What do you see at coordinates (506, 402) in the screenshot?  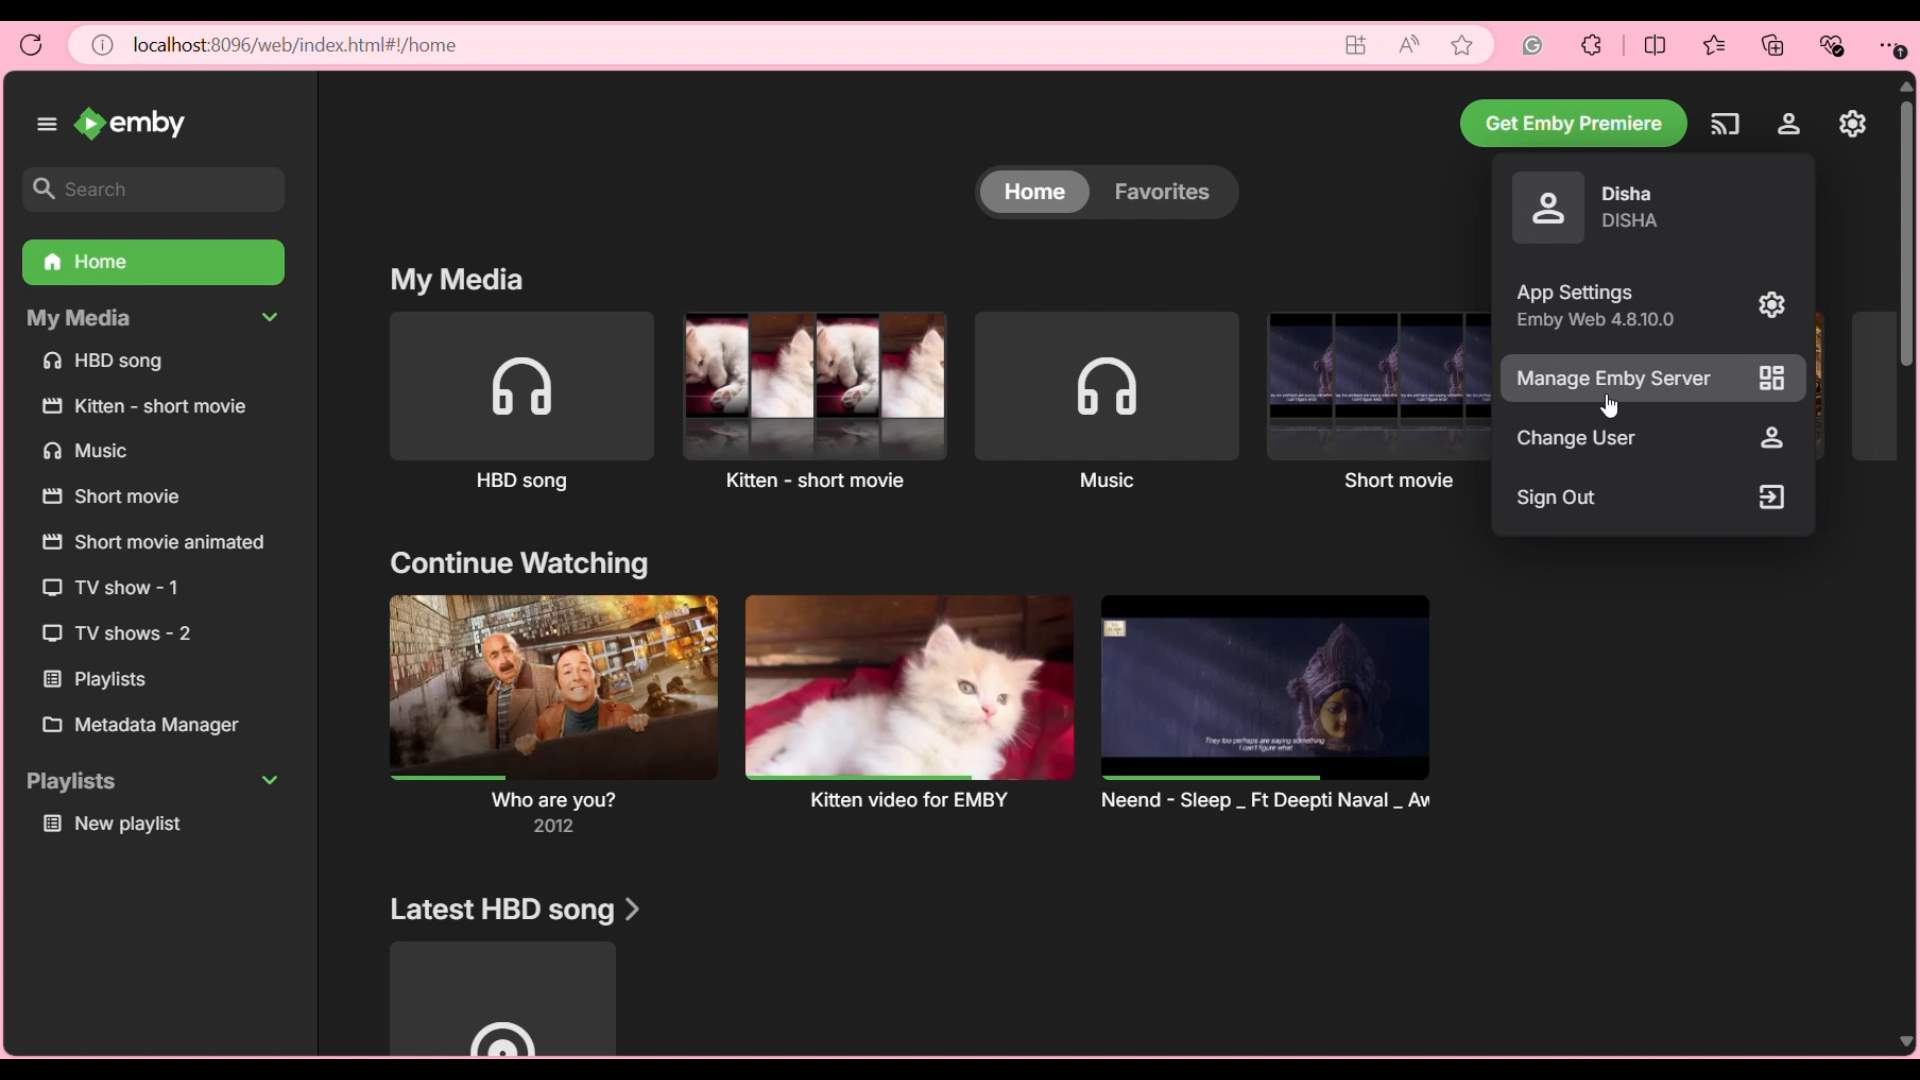 I see `HBO song` at bounding box center [506, 402].